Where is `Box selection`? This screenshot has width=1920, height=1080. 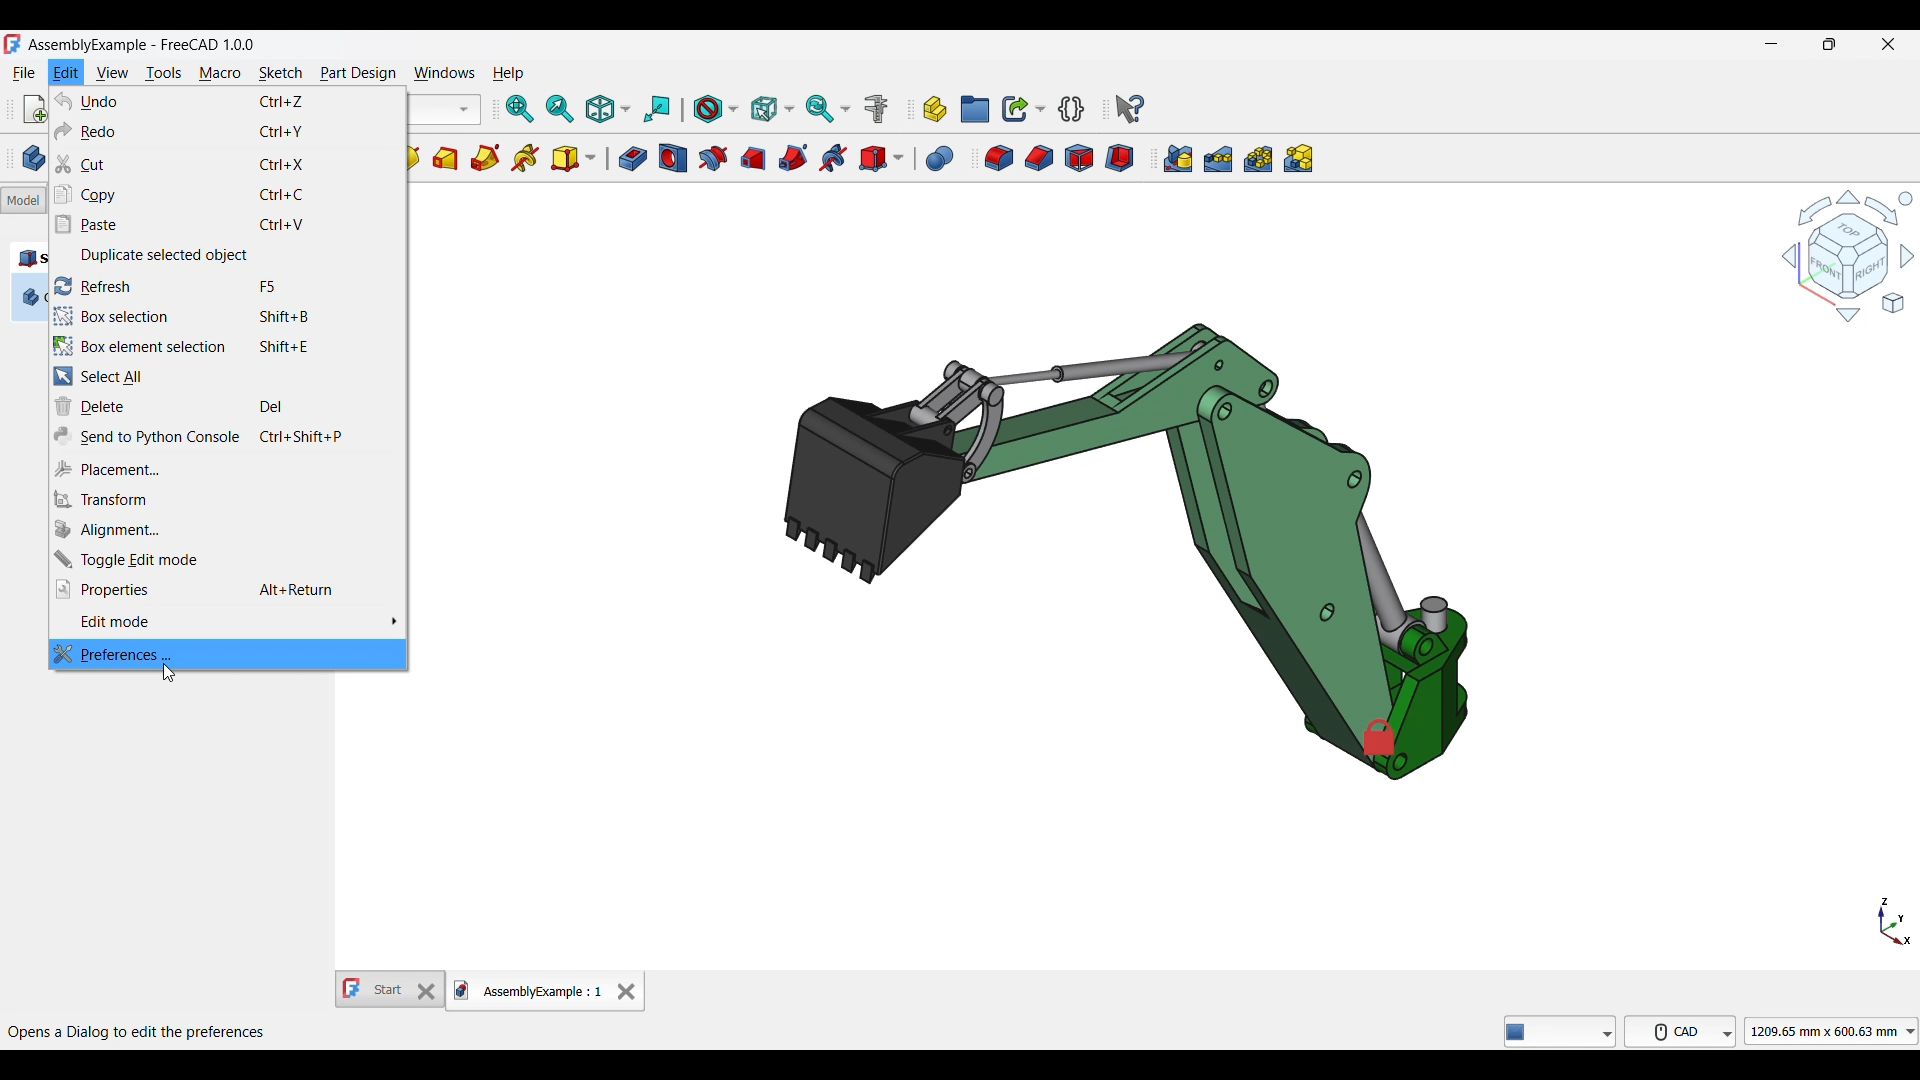 Box selection is located at coordinates (227, 317).